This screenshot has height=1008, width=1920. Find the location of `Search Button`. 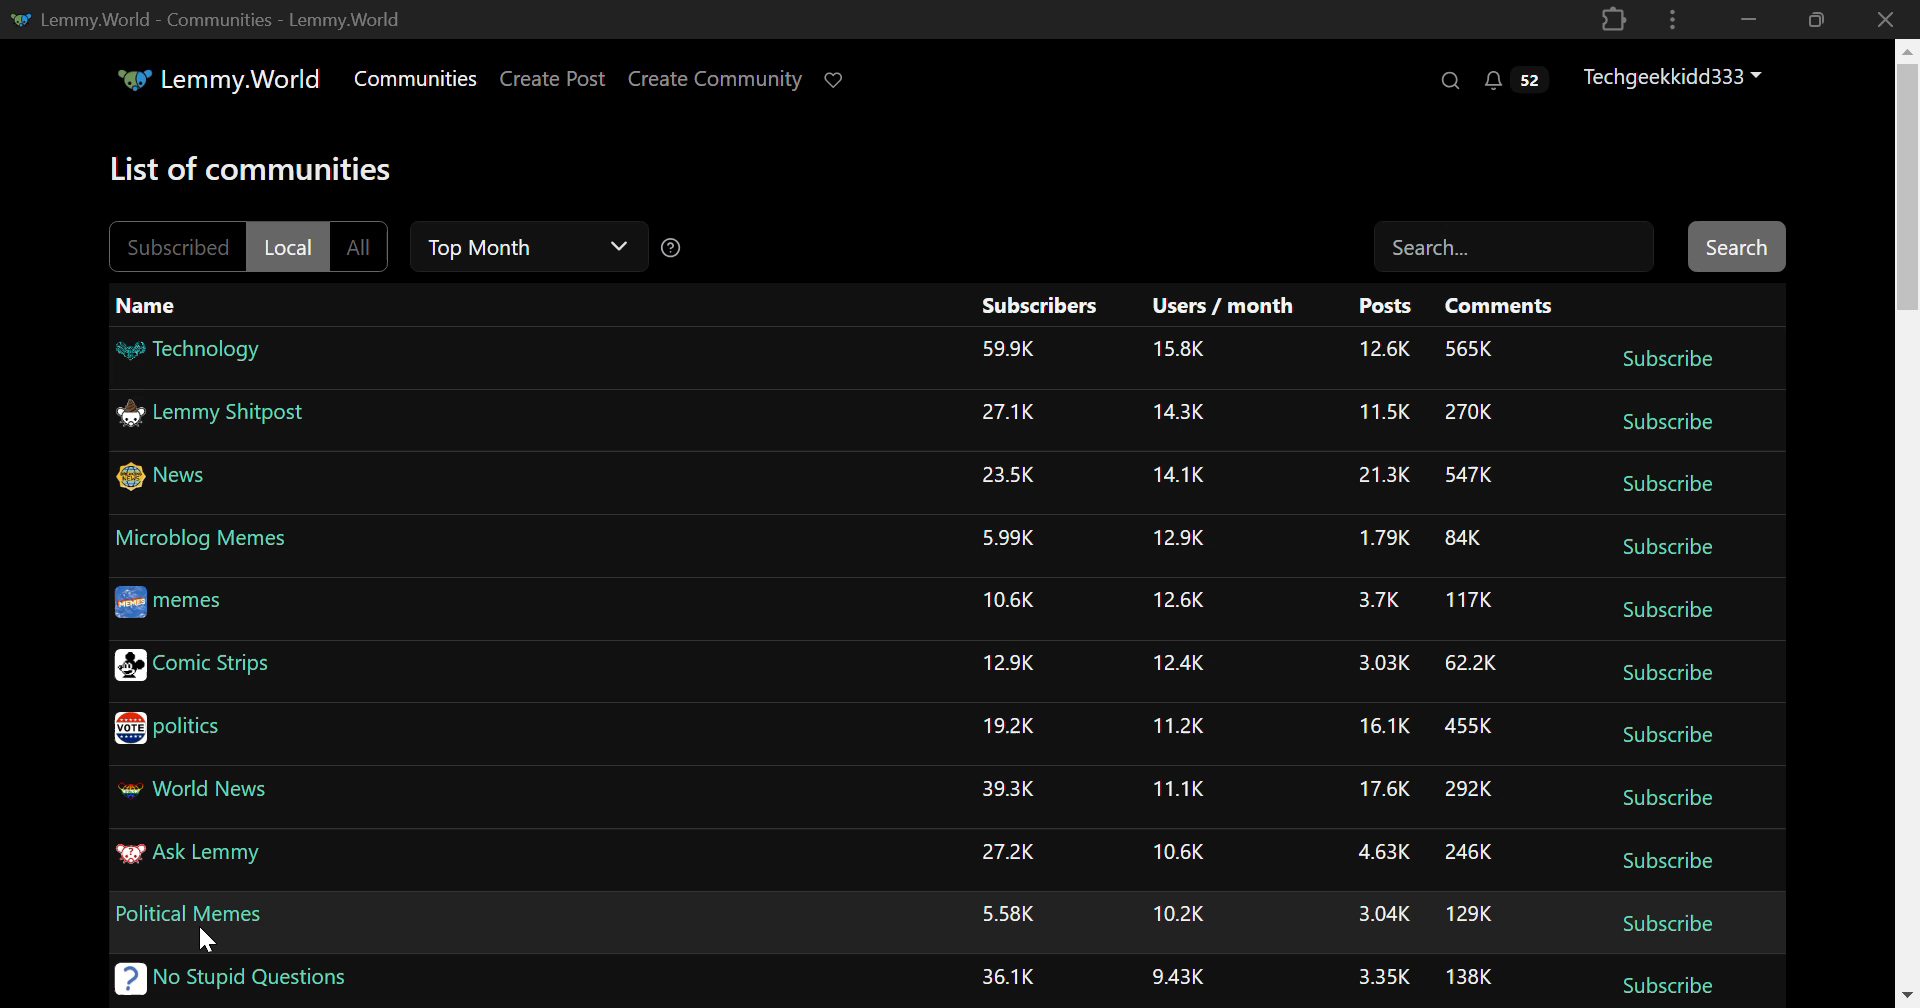

Search Button is located at coordinates (1736, 246).